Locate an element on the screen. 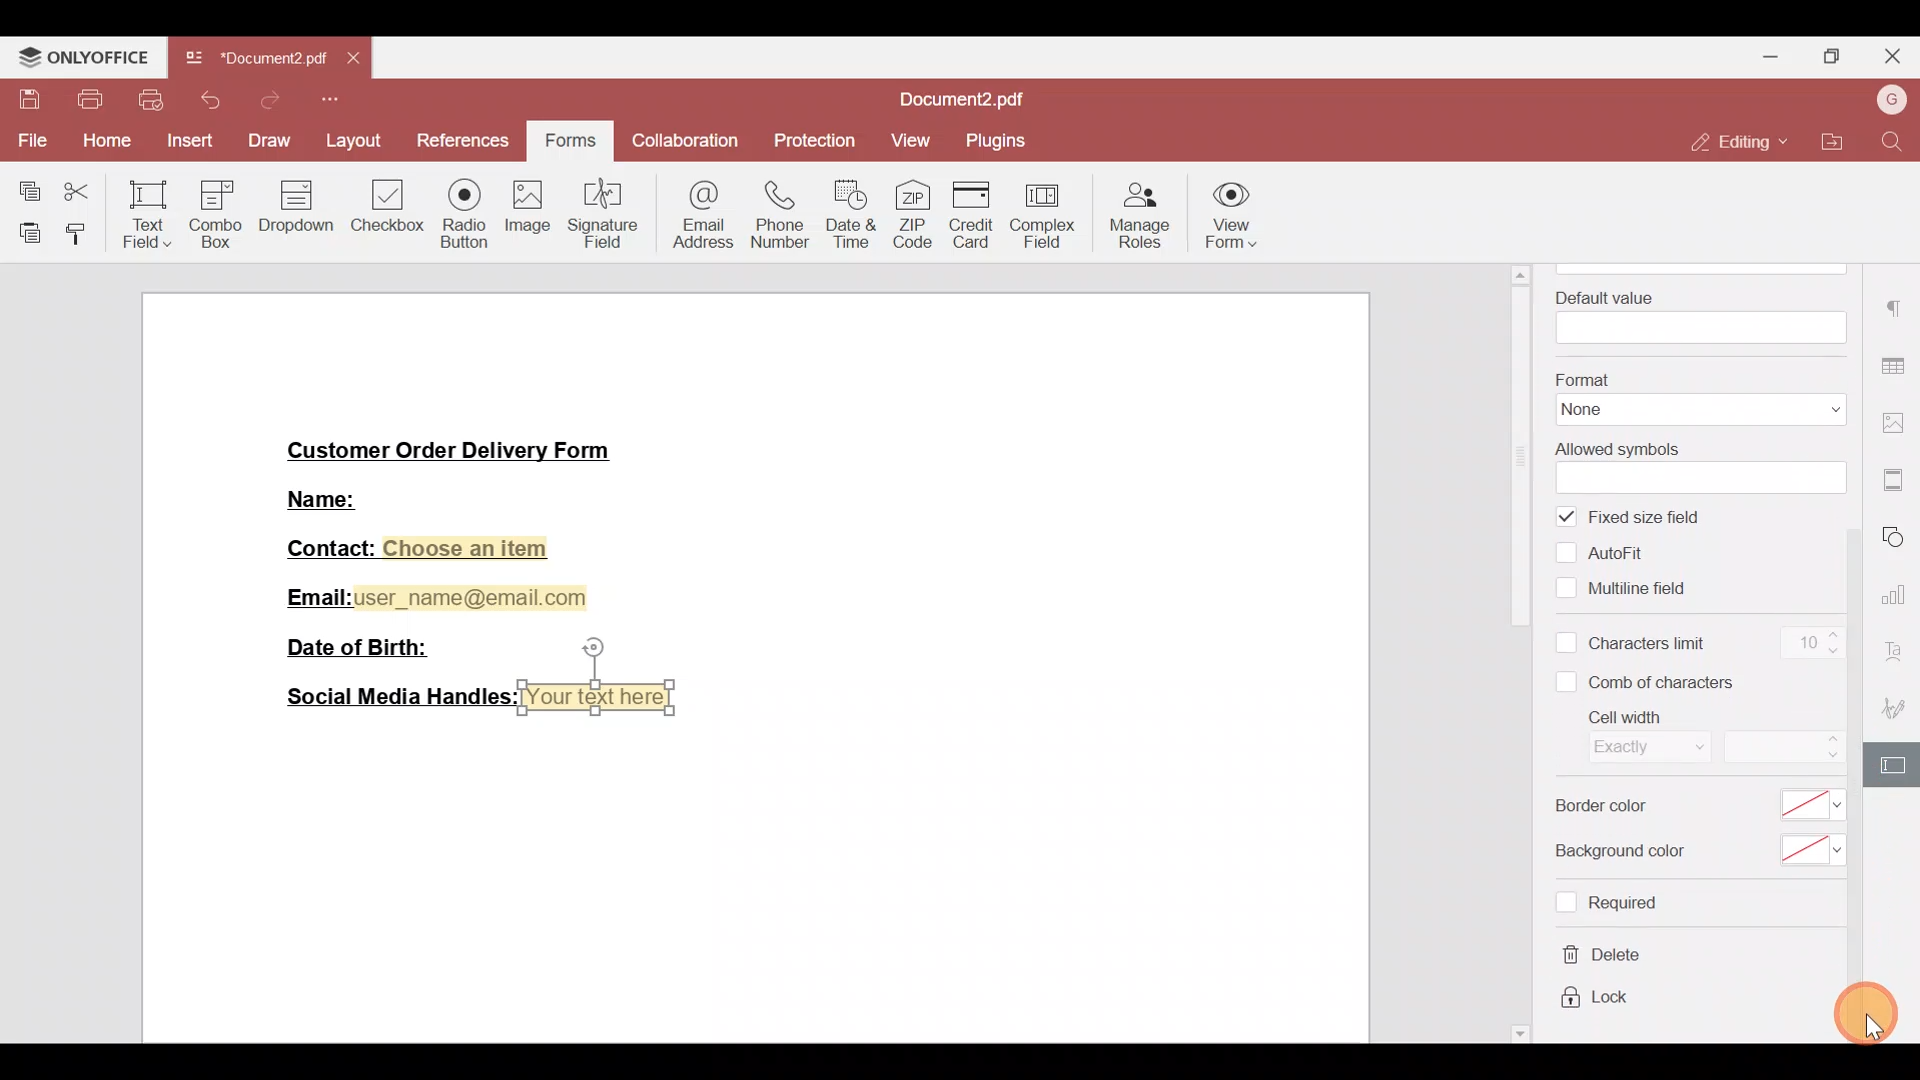 The width and height of the screenshot is (1920, 1080). Contact: Choose an item is located at coordinates (415, 548).